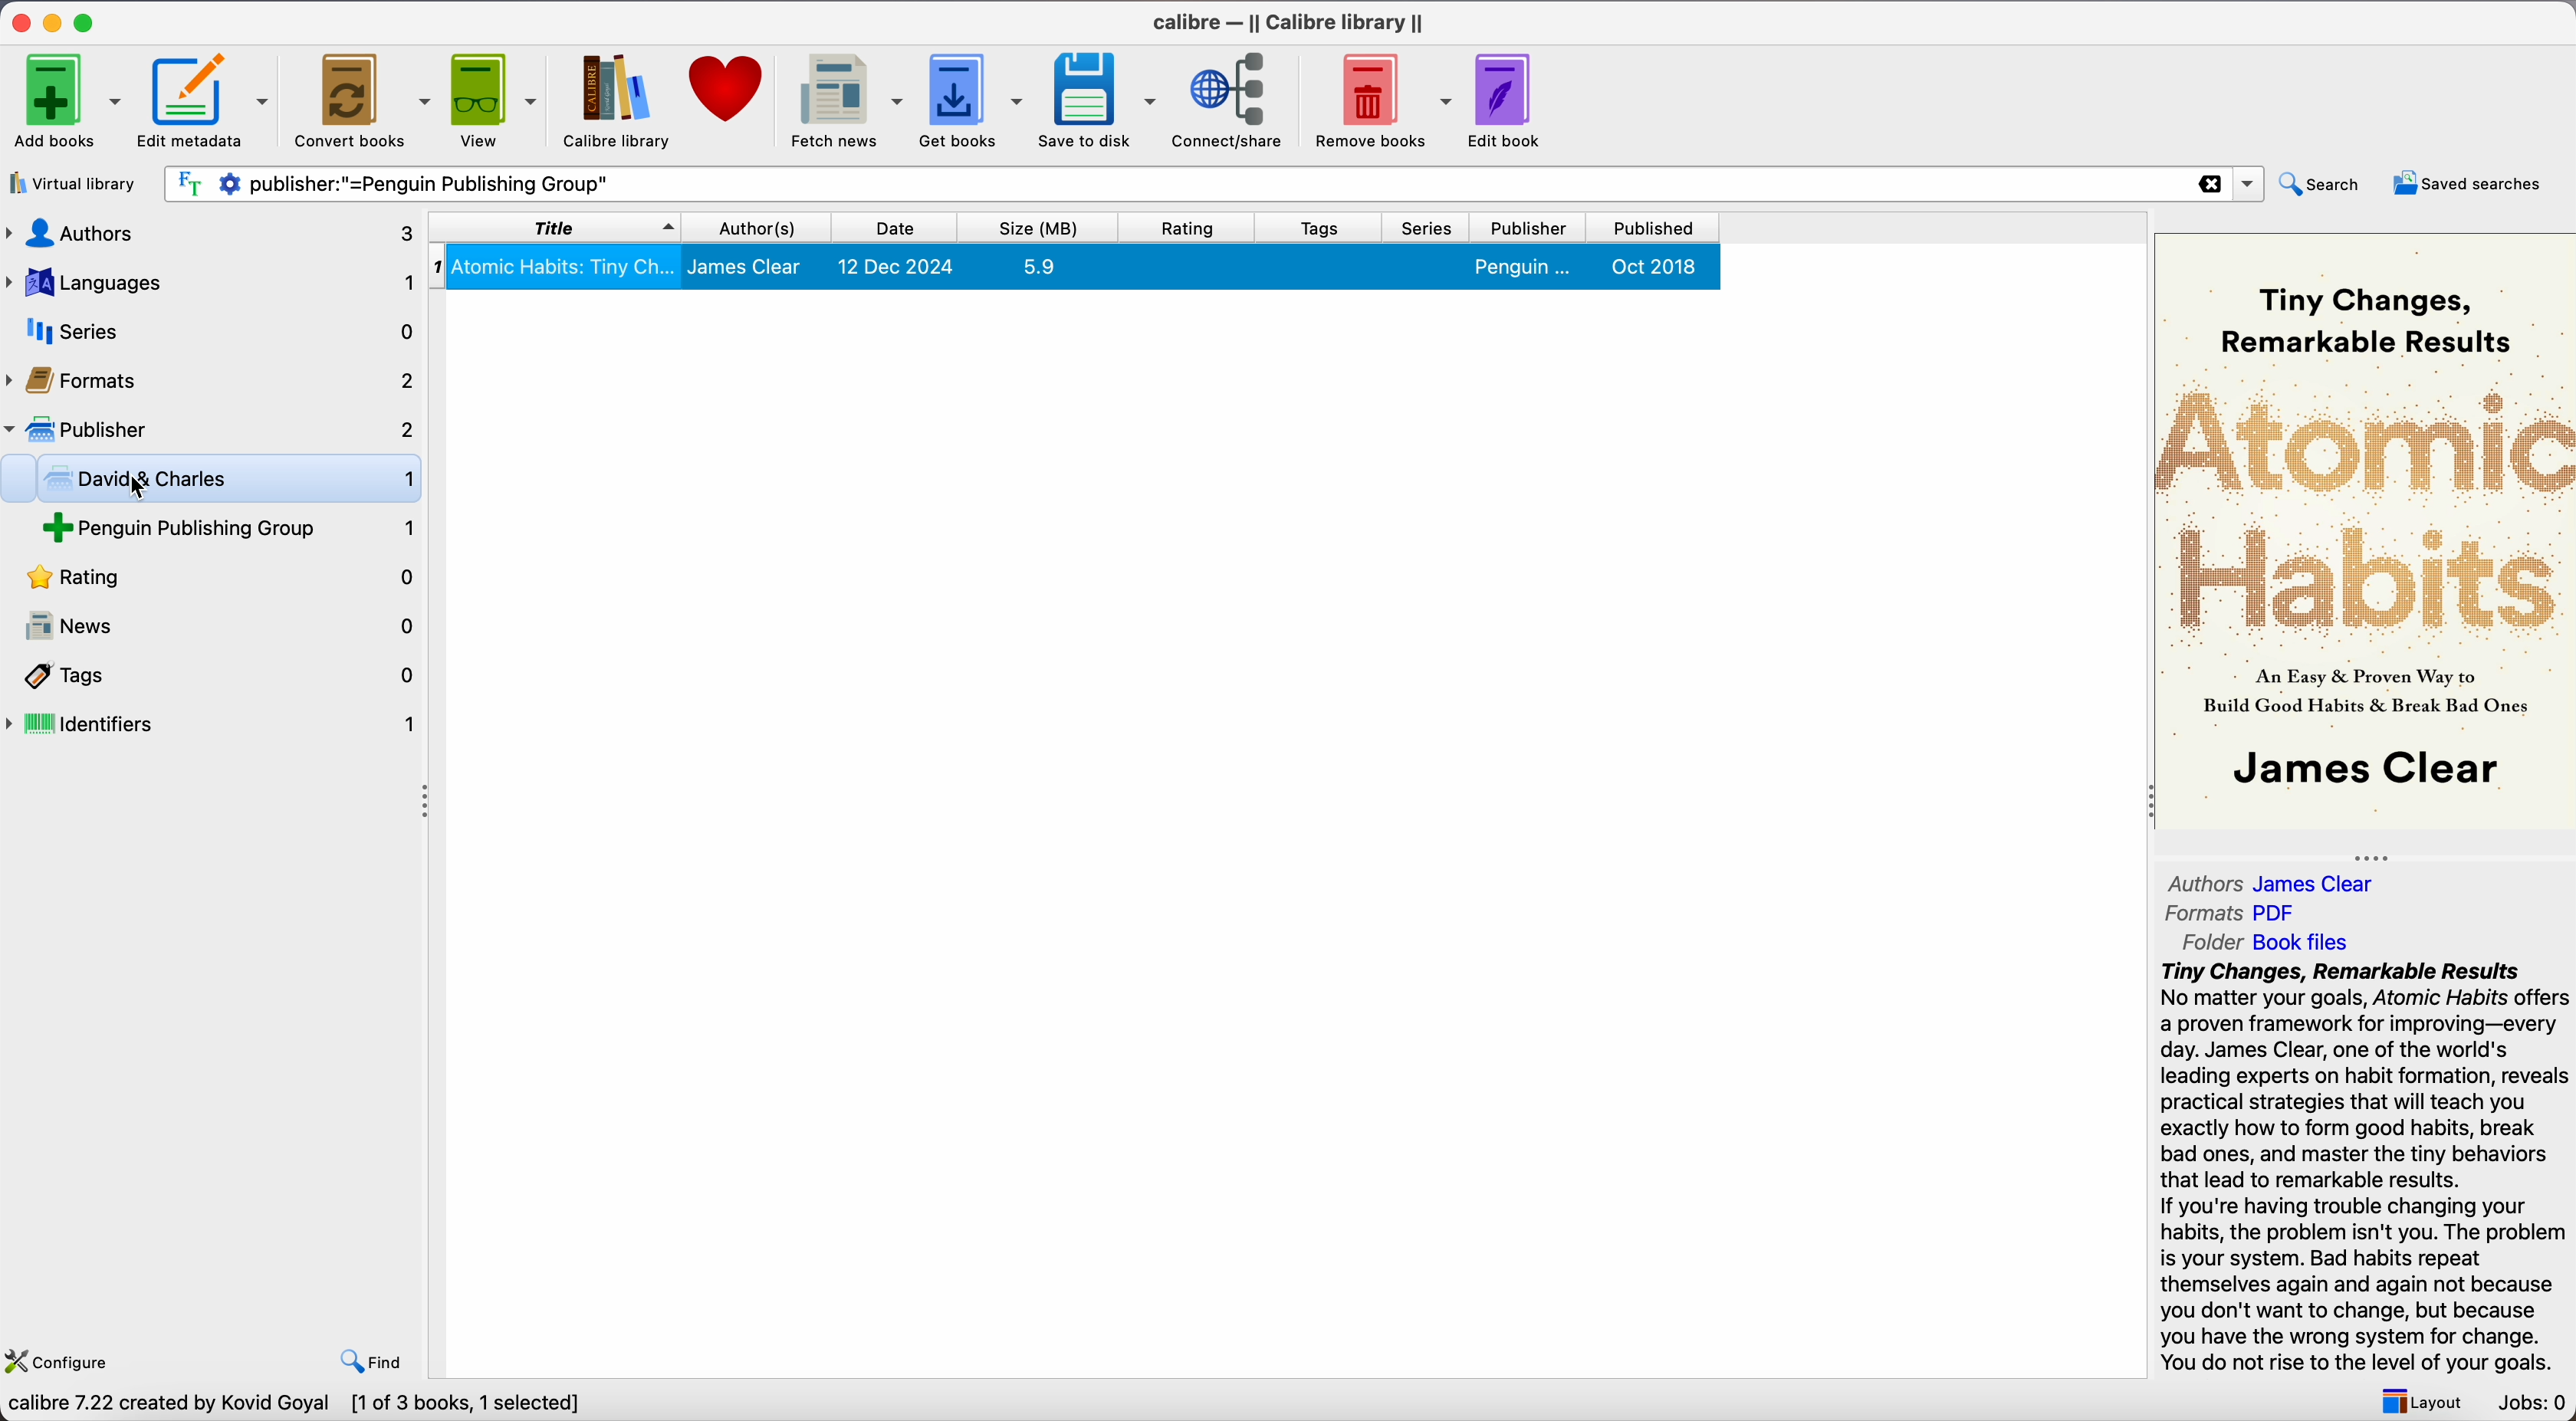 The width and height of the screenshot is (2576, 1421). I want to click on Jobs: 0, so click(2529, 1403).